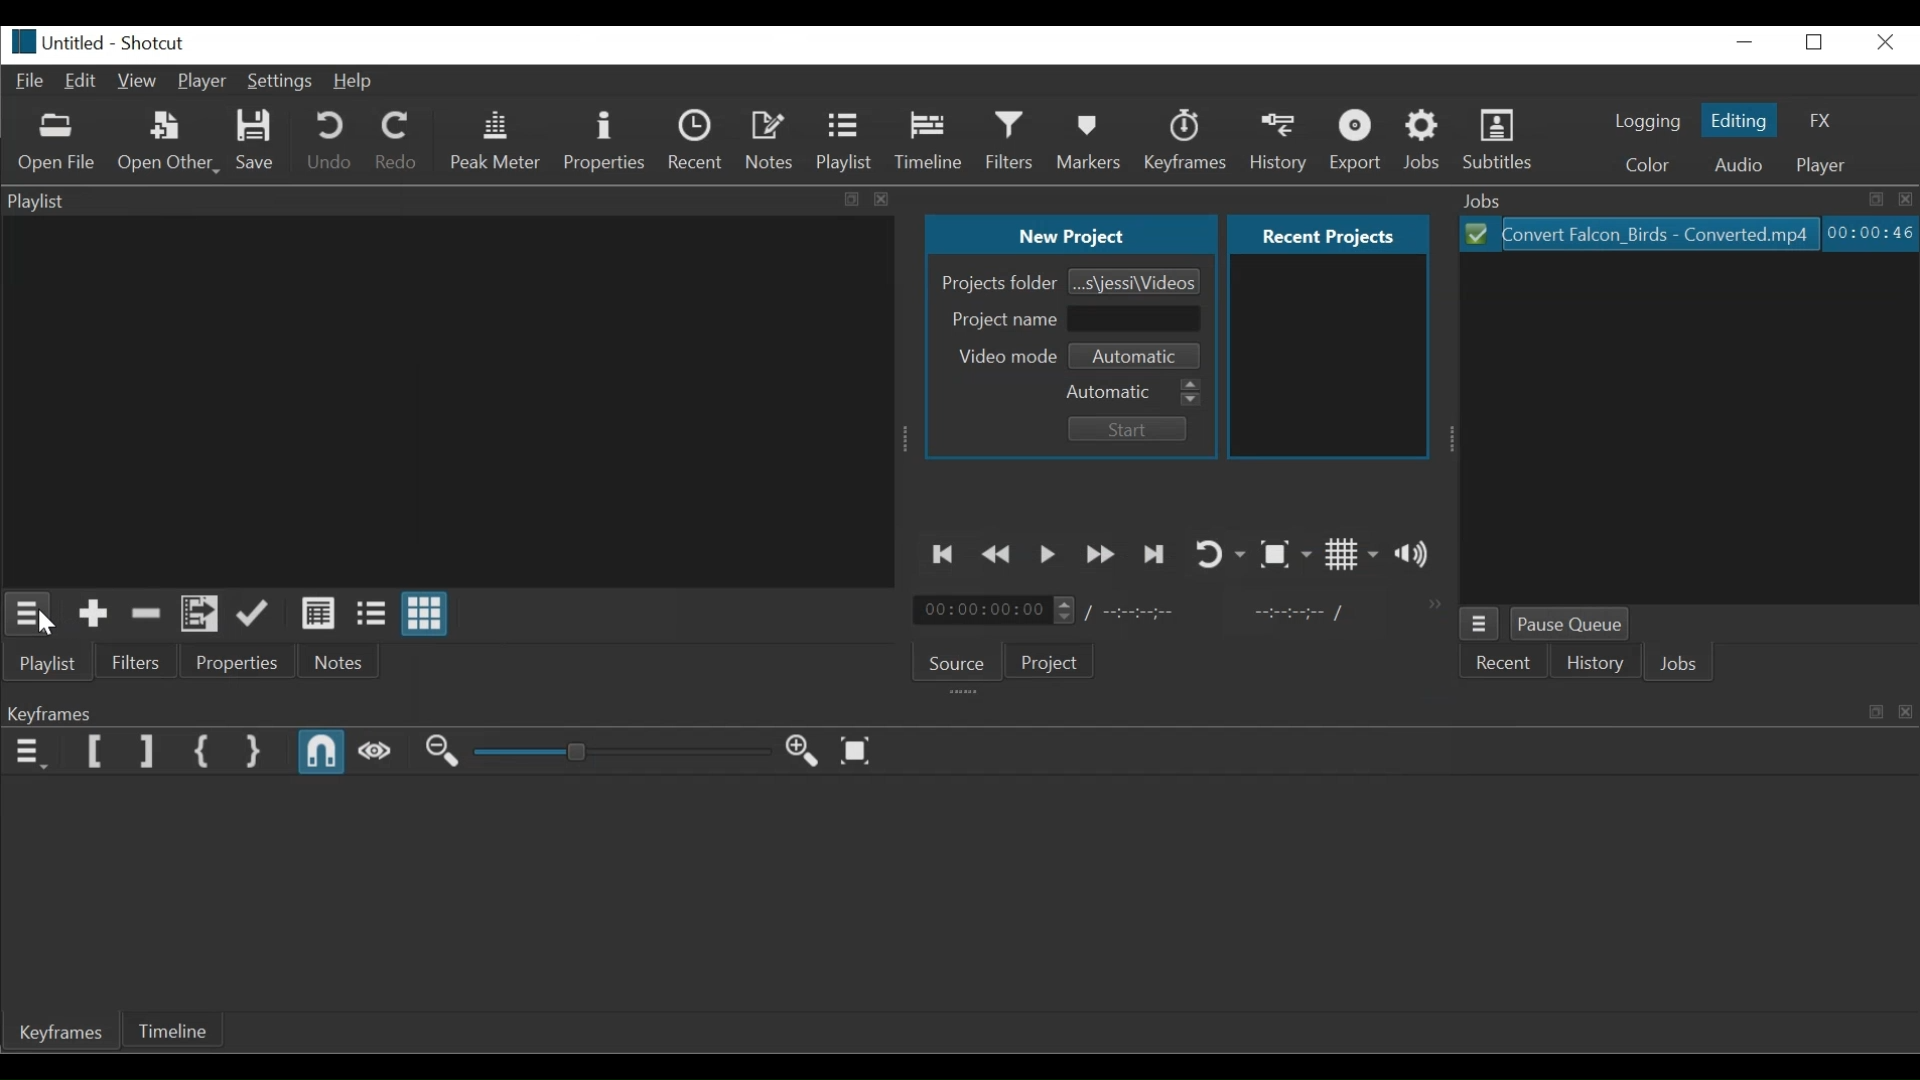 This screenshot has width=1920, height=1080. What do you see at coordinates (331, 141) in the screenshot?
I see `Undo` at bounding box center [331, 141].